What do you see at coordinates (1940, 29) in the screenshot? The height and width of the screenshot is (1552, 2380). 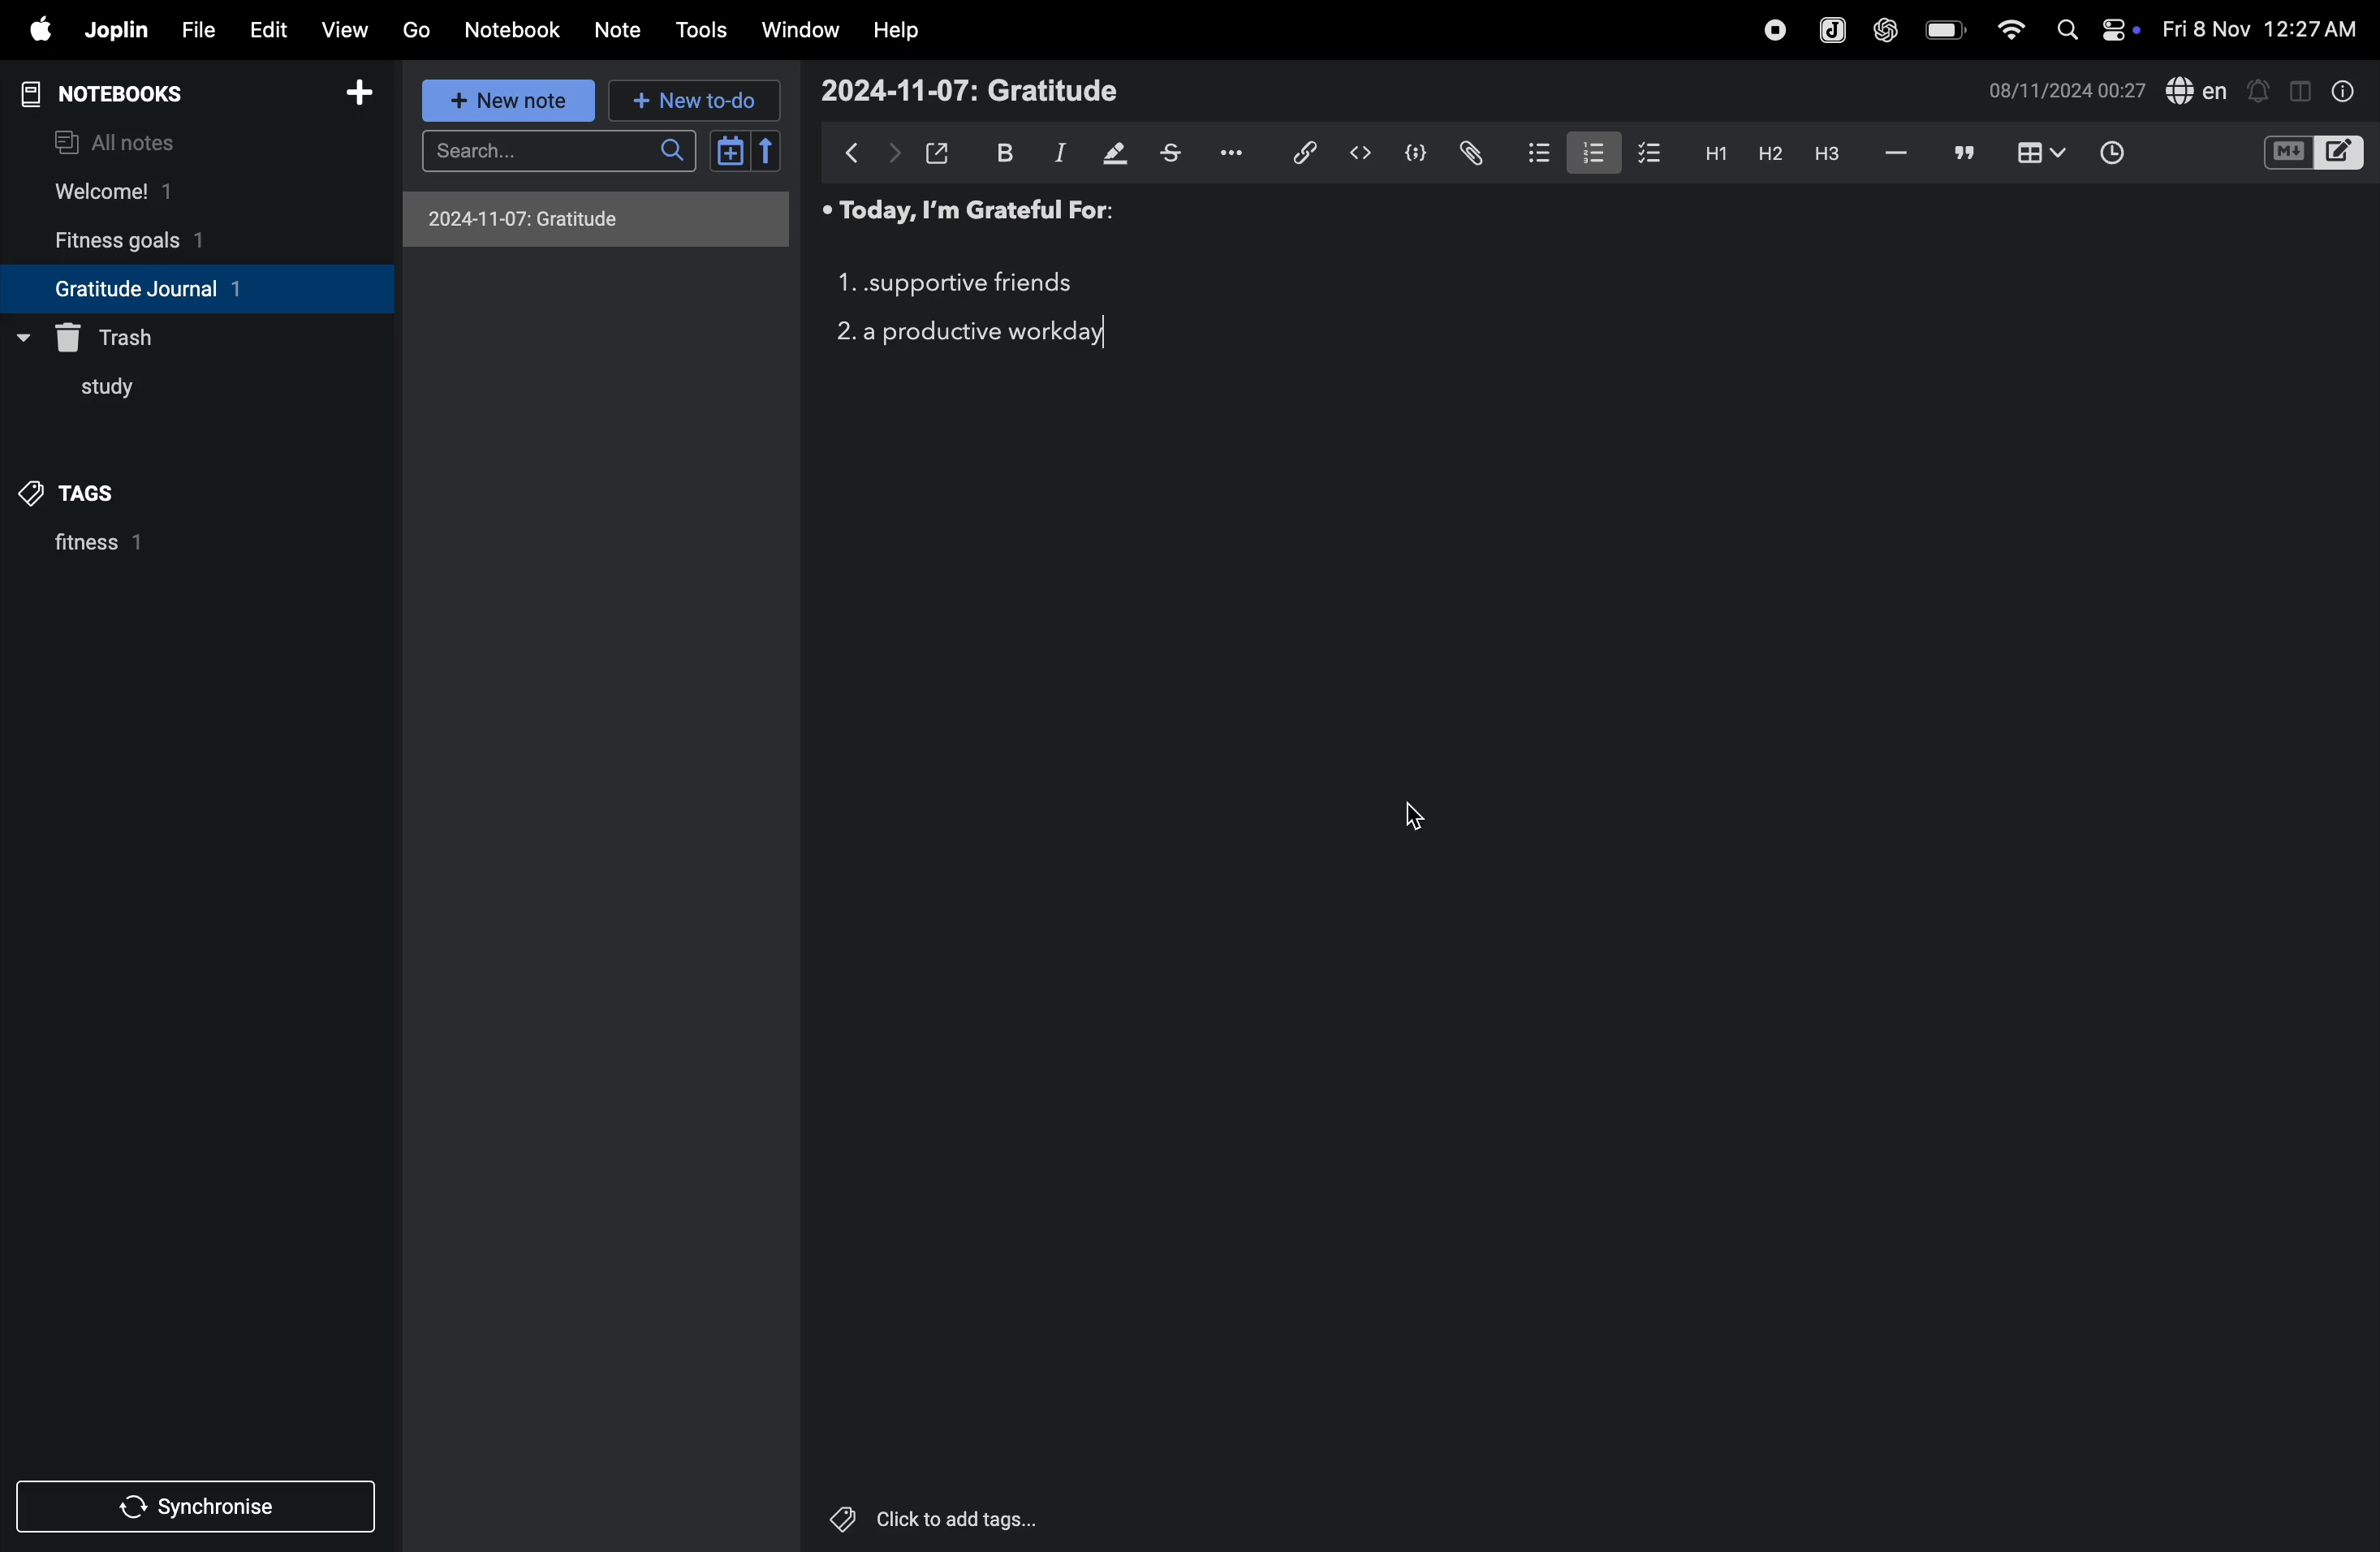 I see `battery` at bounding box center [1940, 29].